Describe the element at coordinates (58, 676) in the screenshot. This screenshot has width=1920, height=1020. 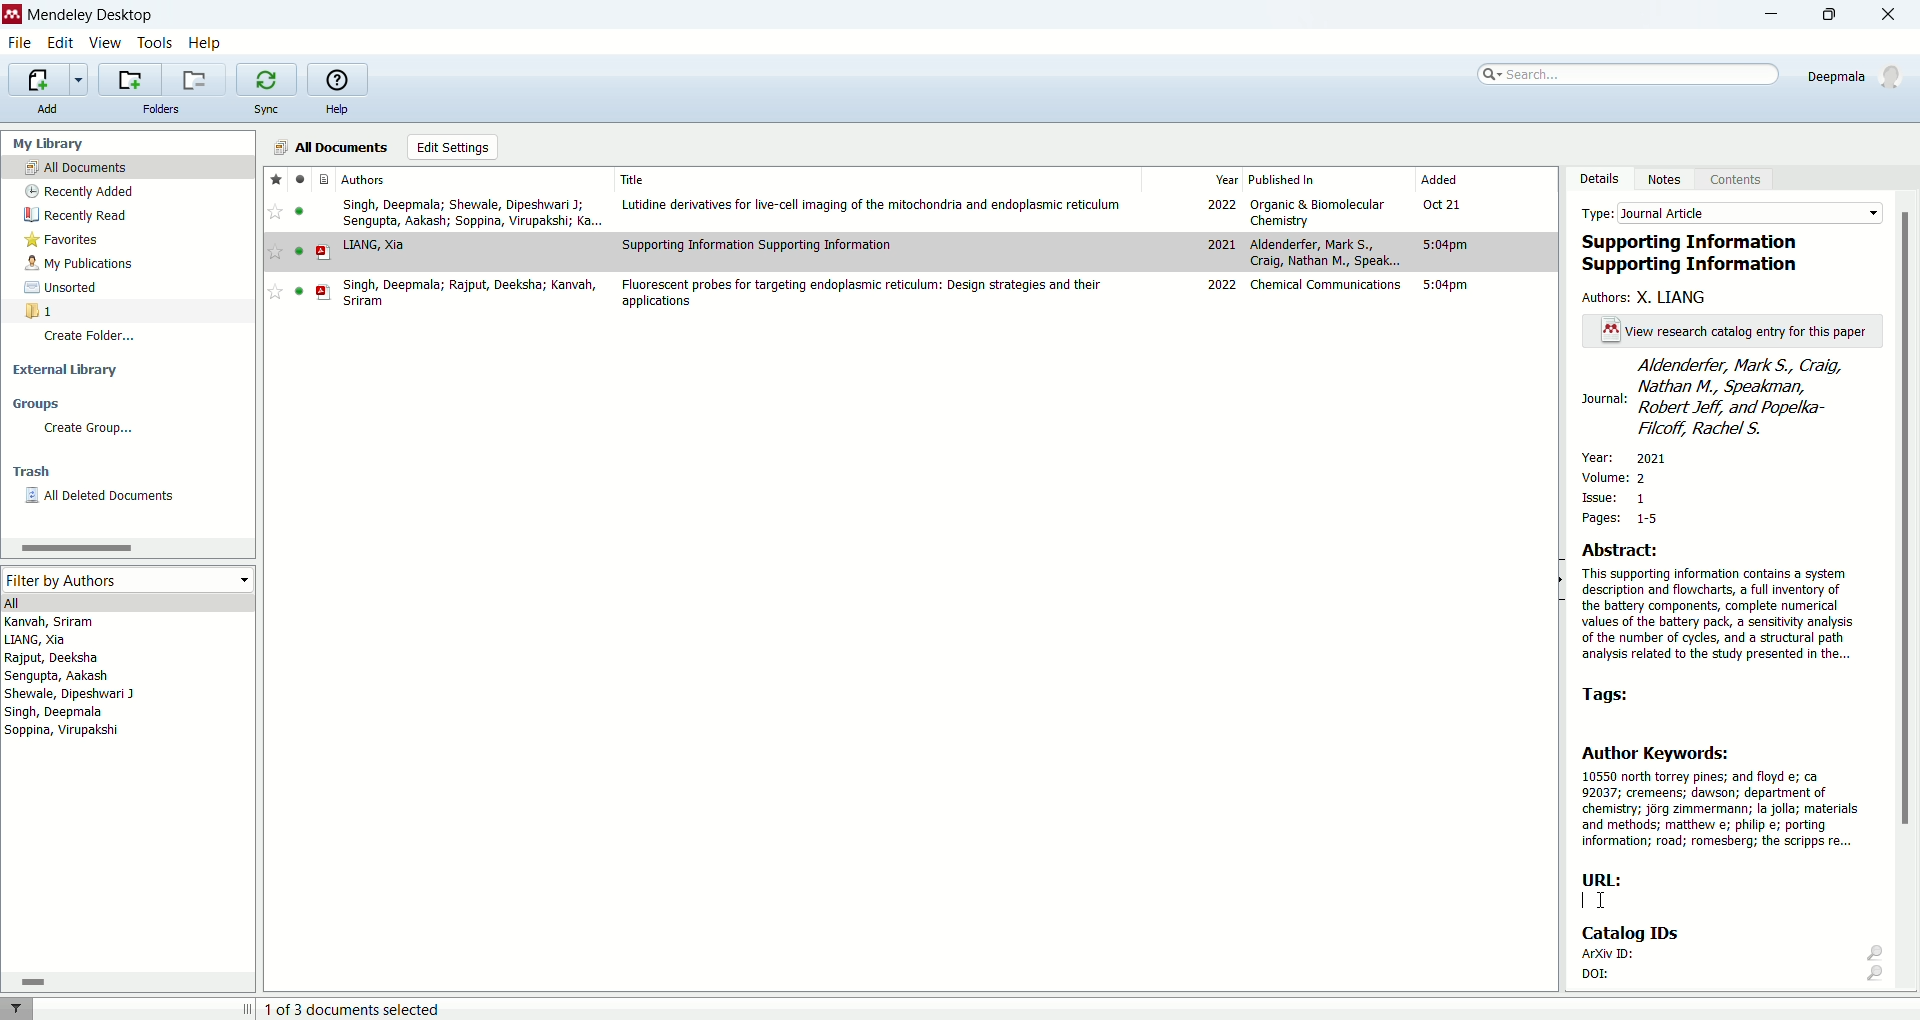
I see `sengupta, aakash` at that location.